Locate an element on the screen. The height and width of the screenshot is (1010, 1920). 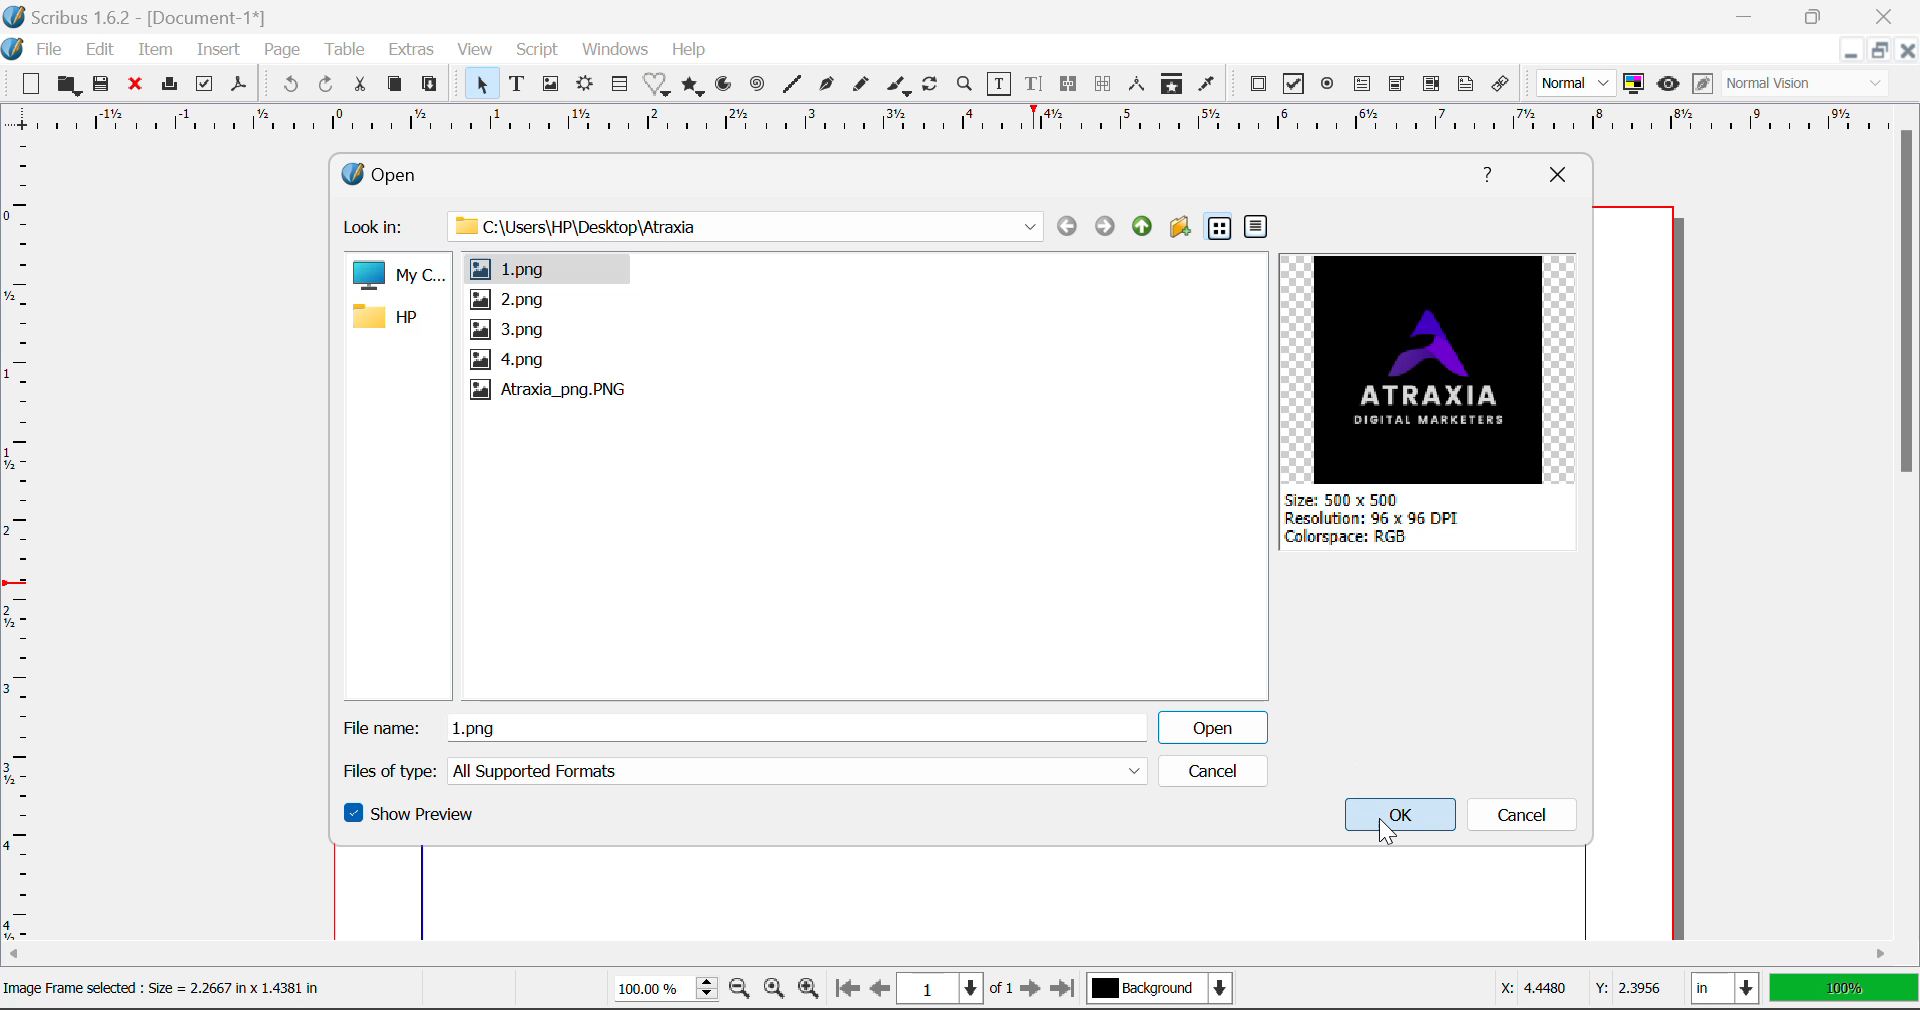
Refresh is located at coordinates (934, 87).